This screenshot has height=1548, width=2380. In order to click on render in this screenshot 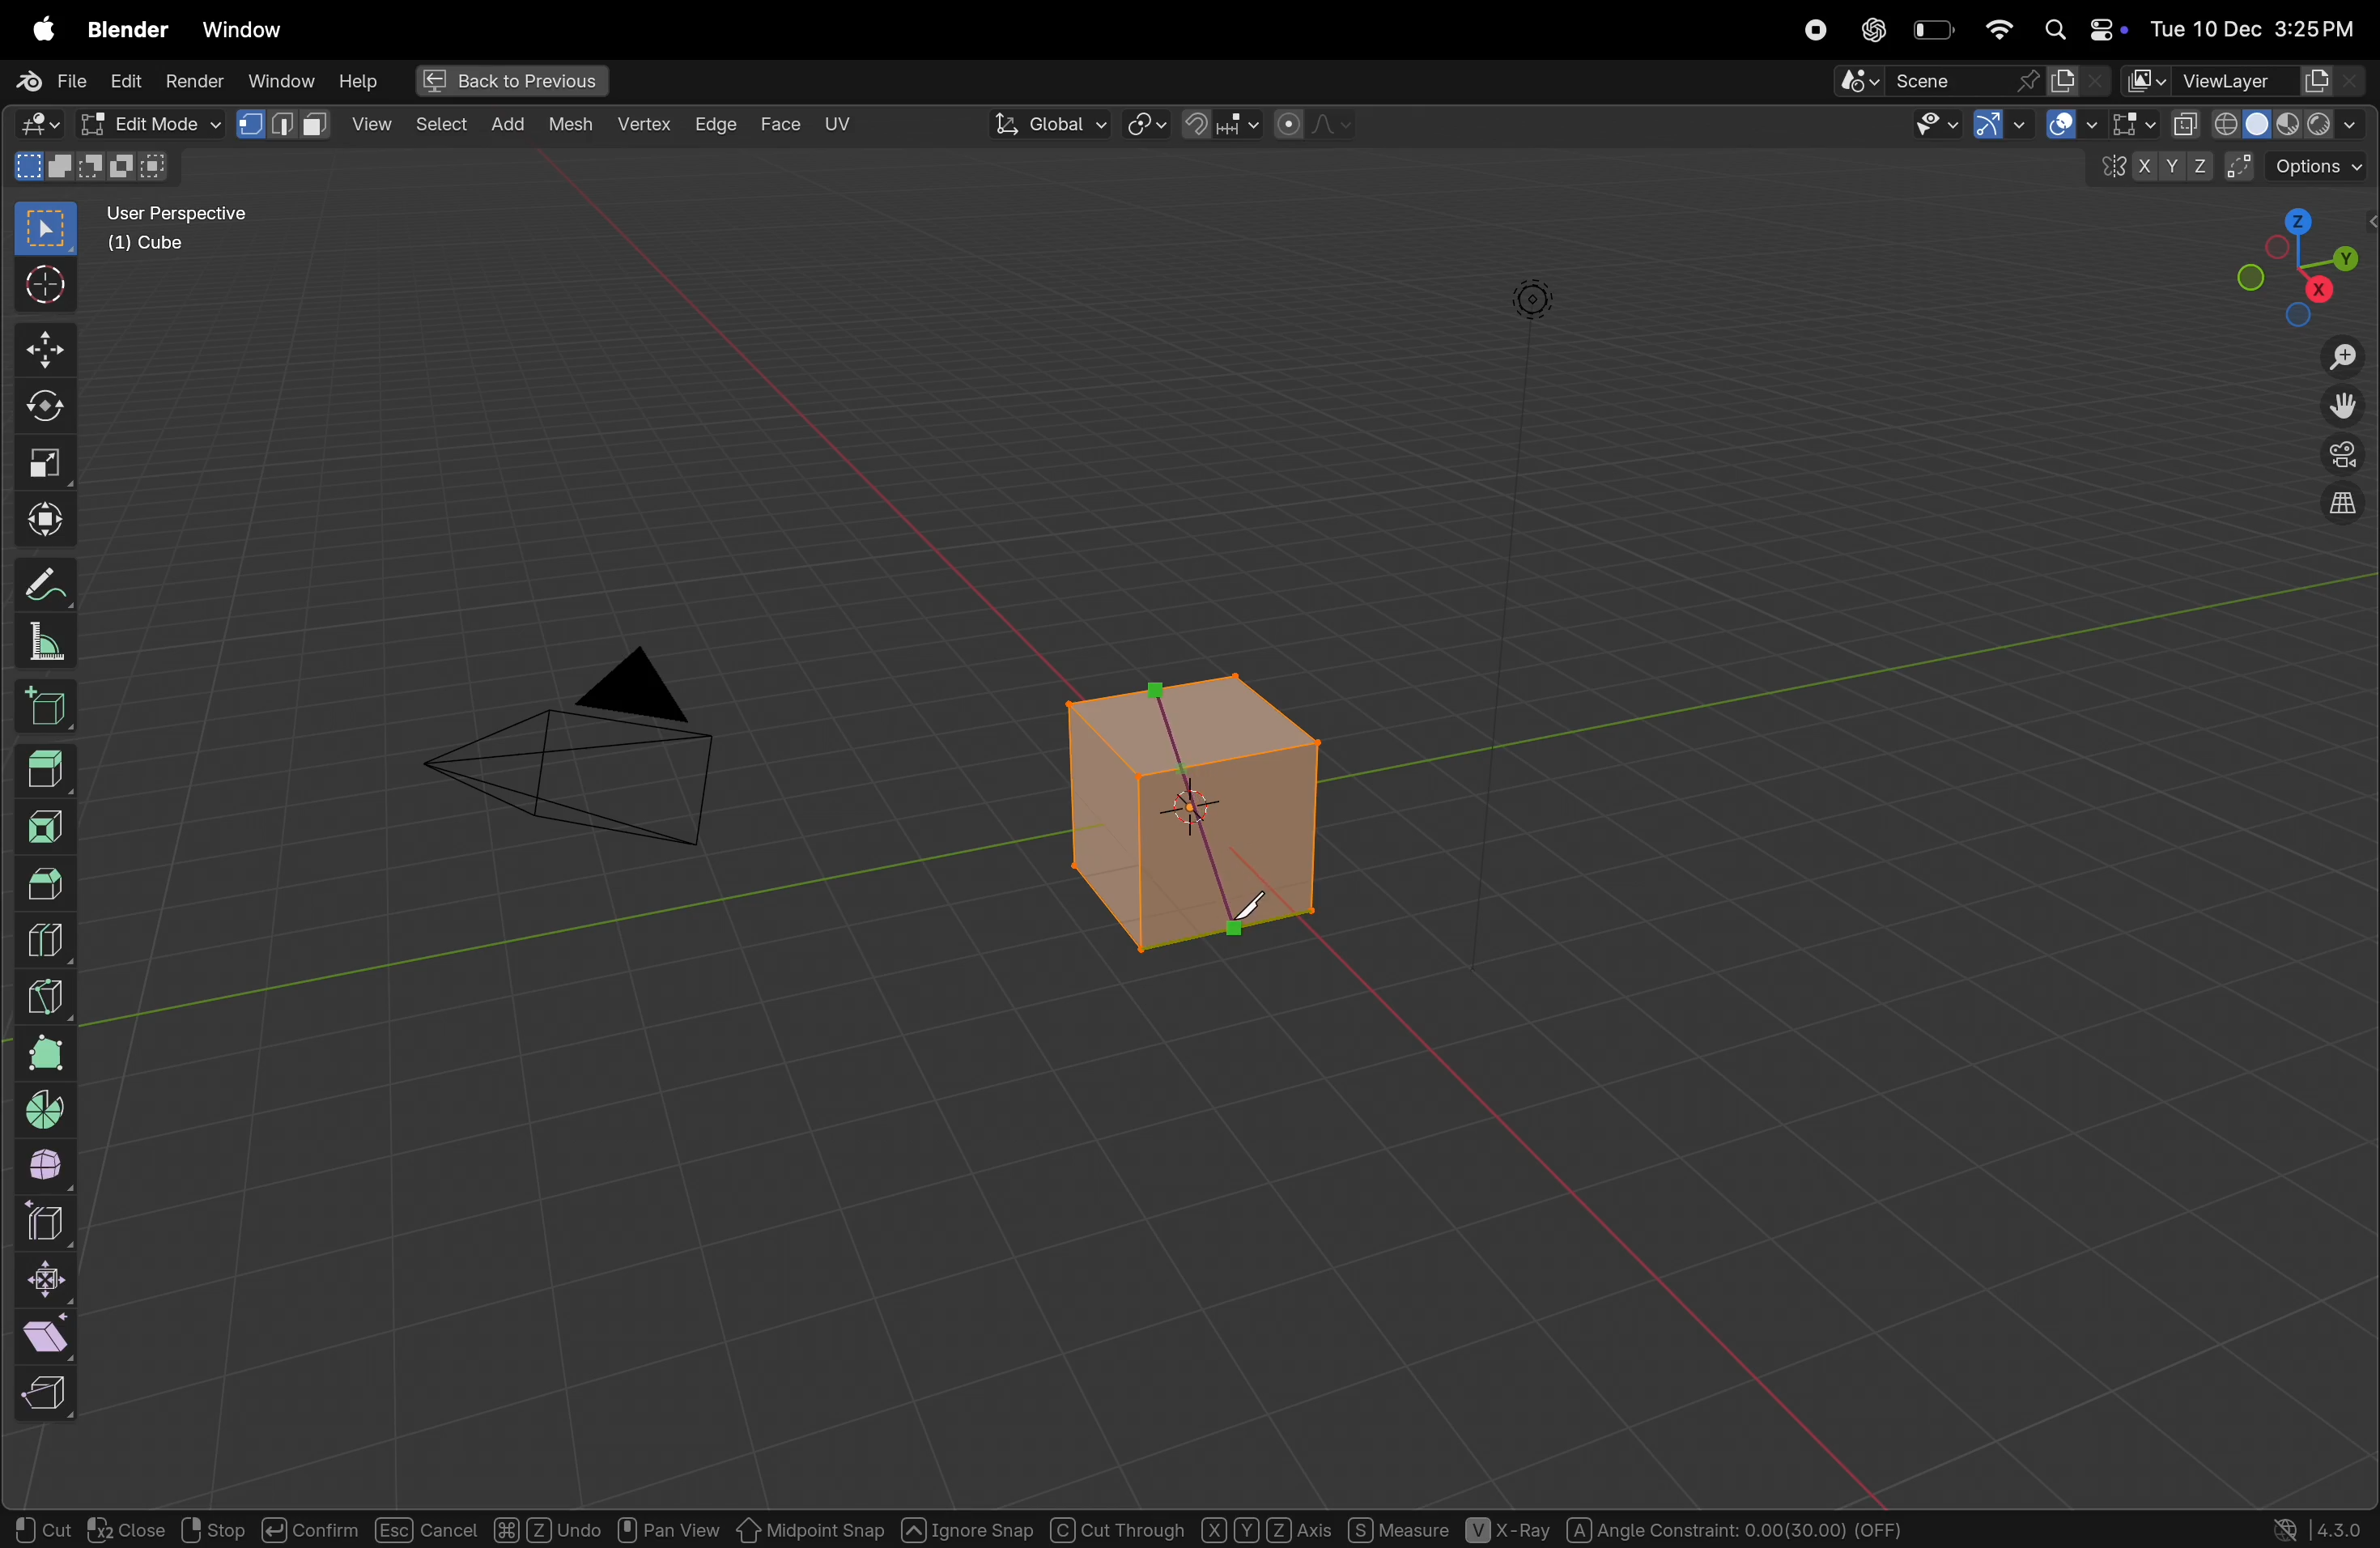, I will do `click(197, 80)`.